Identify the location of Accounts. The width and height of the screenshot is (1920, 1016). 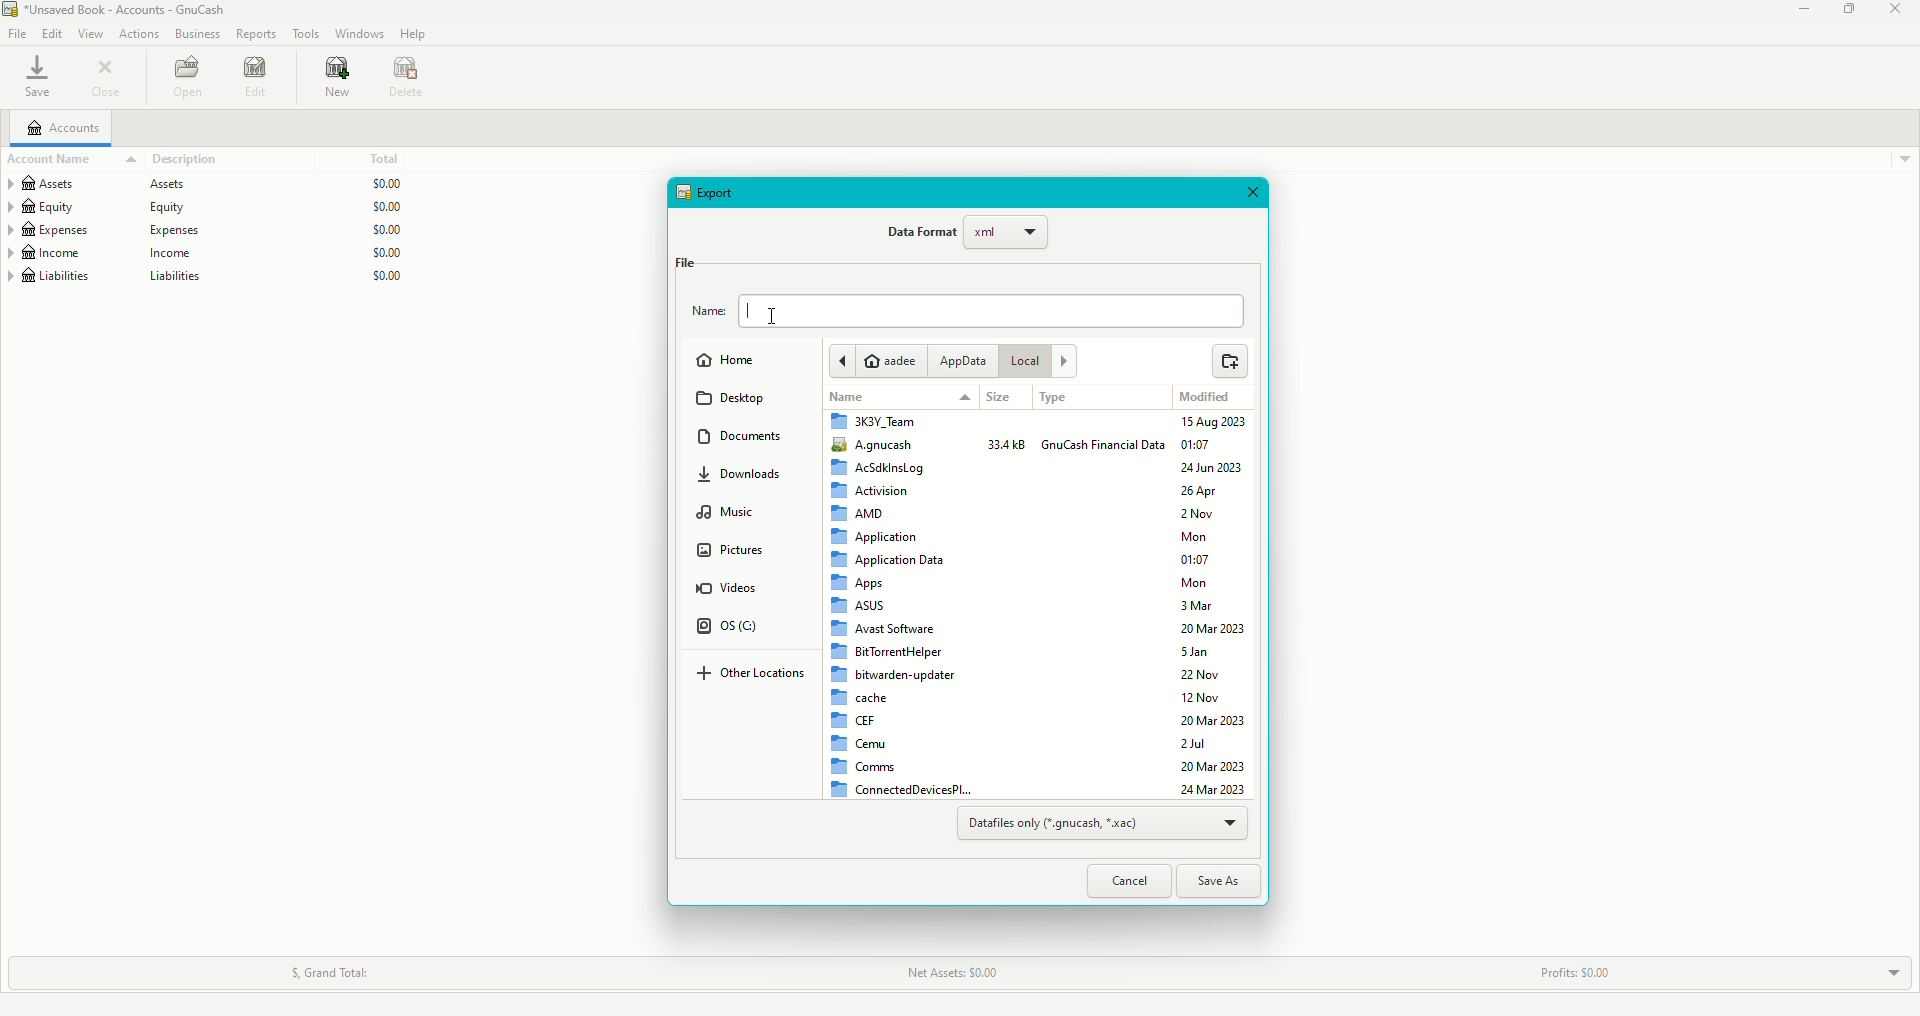
(61, 130).